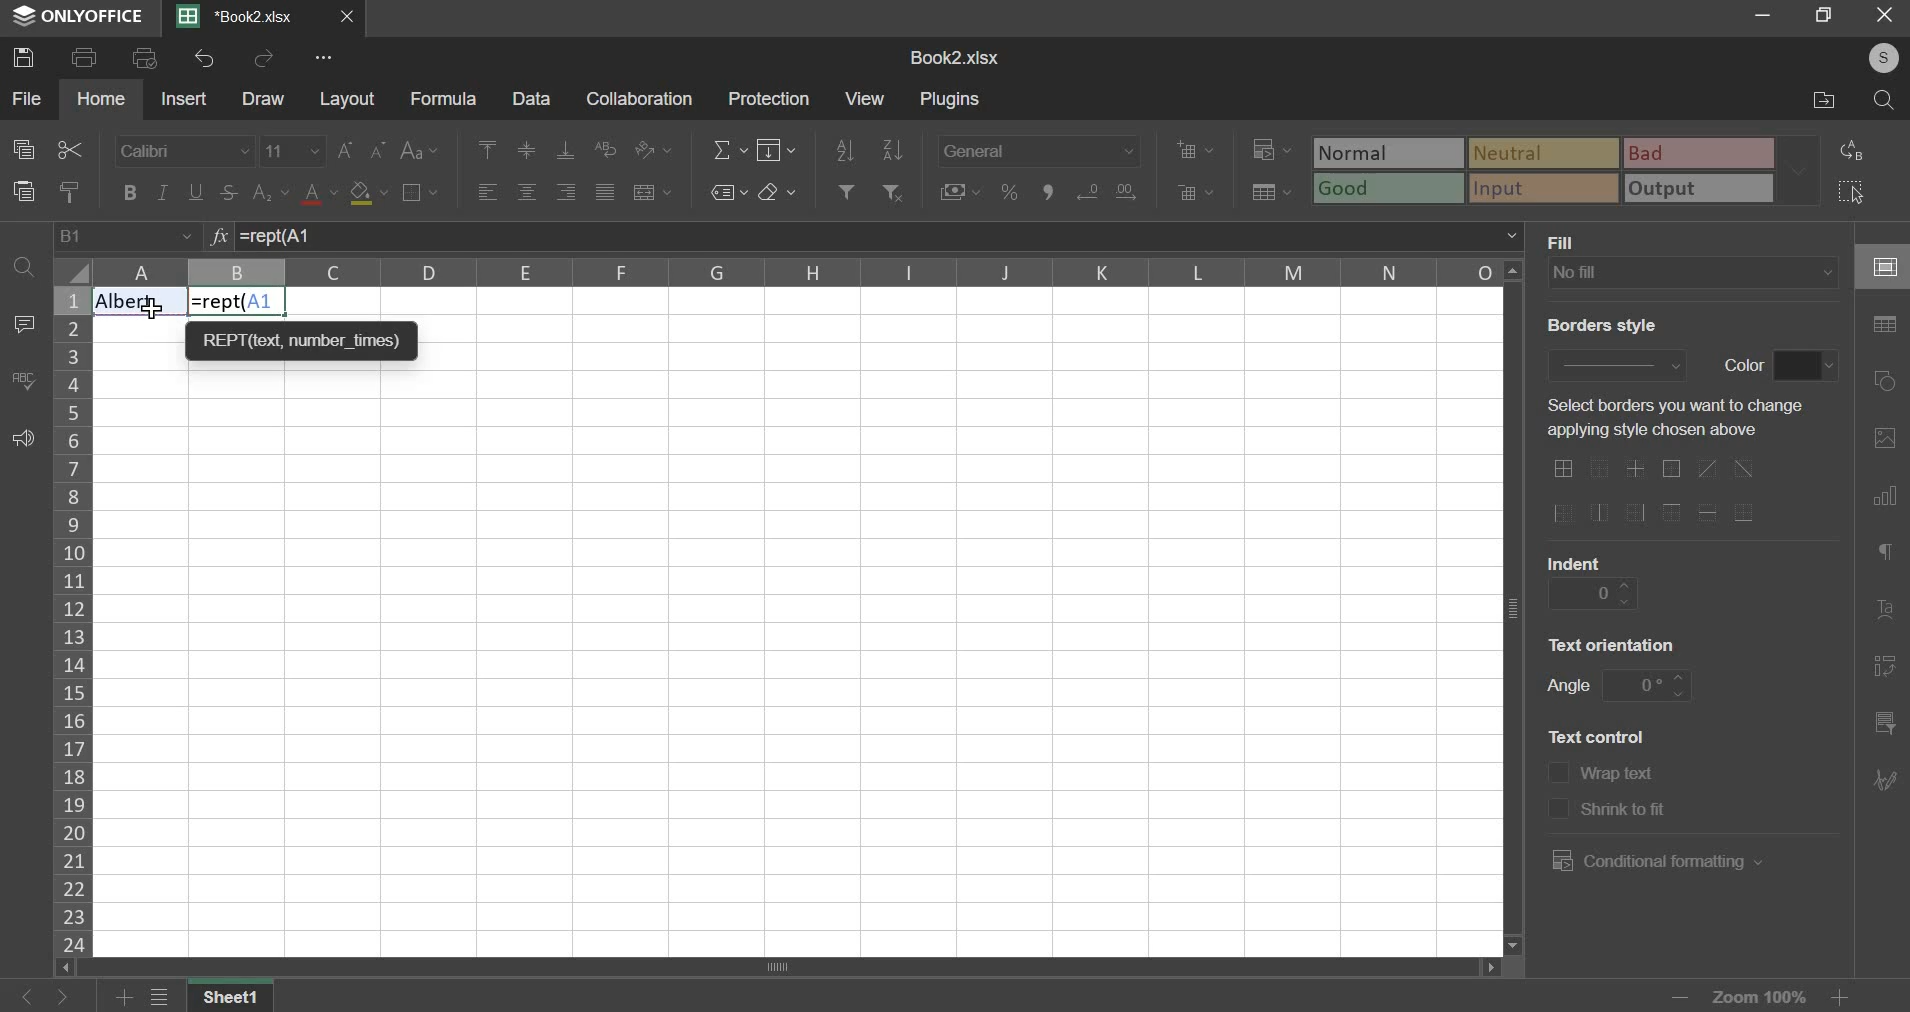  Describe the element at coordinates (783, 969) in the screenshot. I see `scroll bar` at that location.